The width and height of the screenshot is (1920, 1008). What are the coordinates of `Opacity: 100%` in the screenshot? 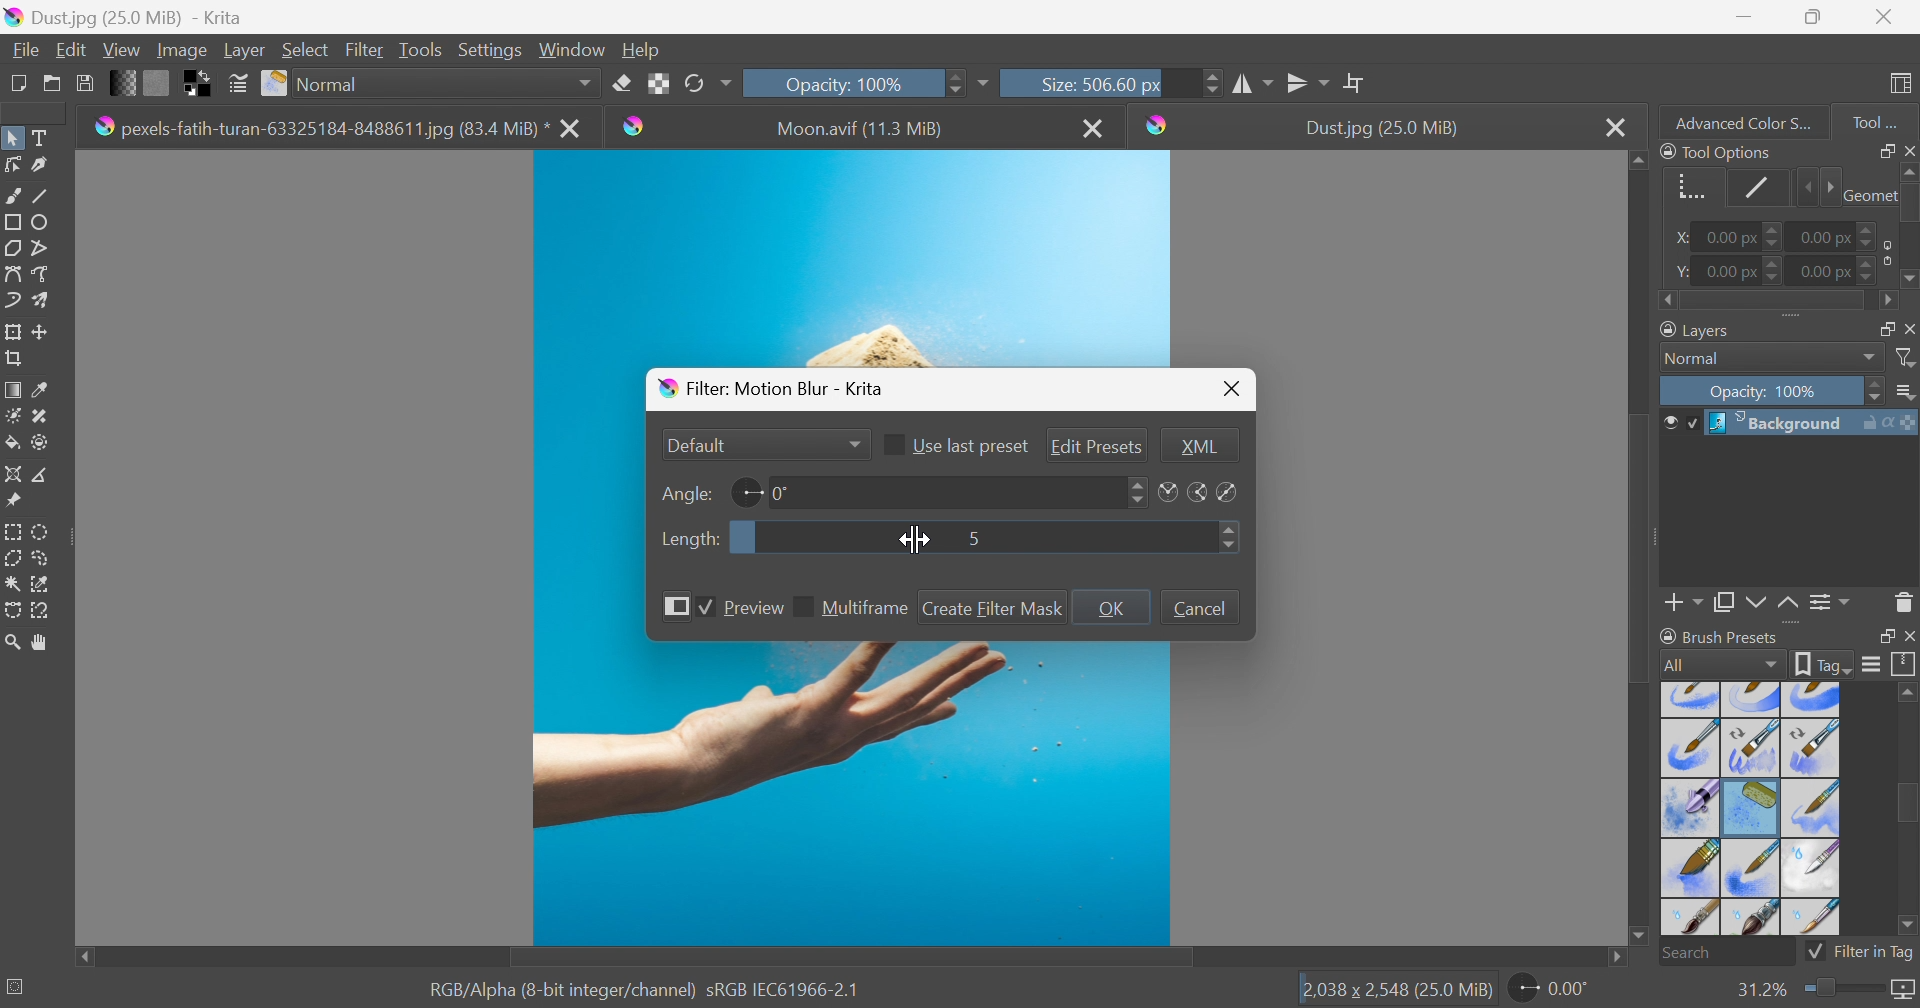 It's located at (841, 83).